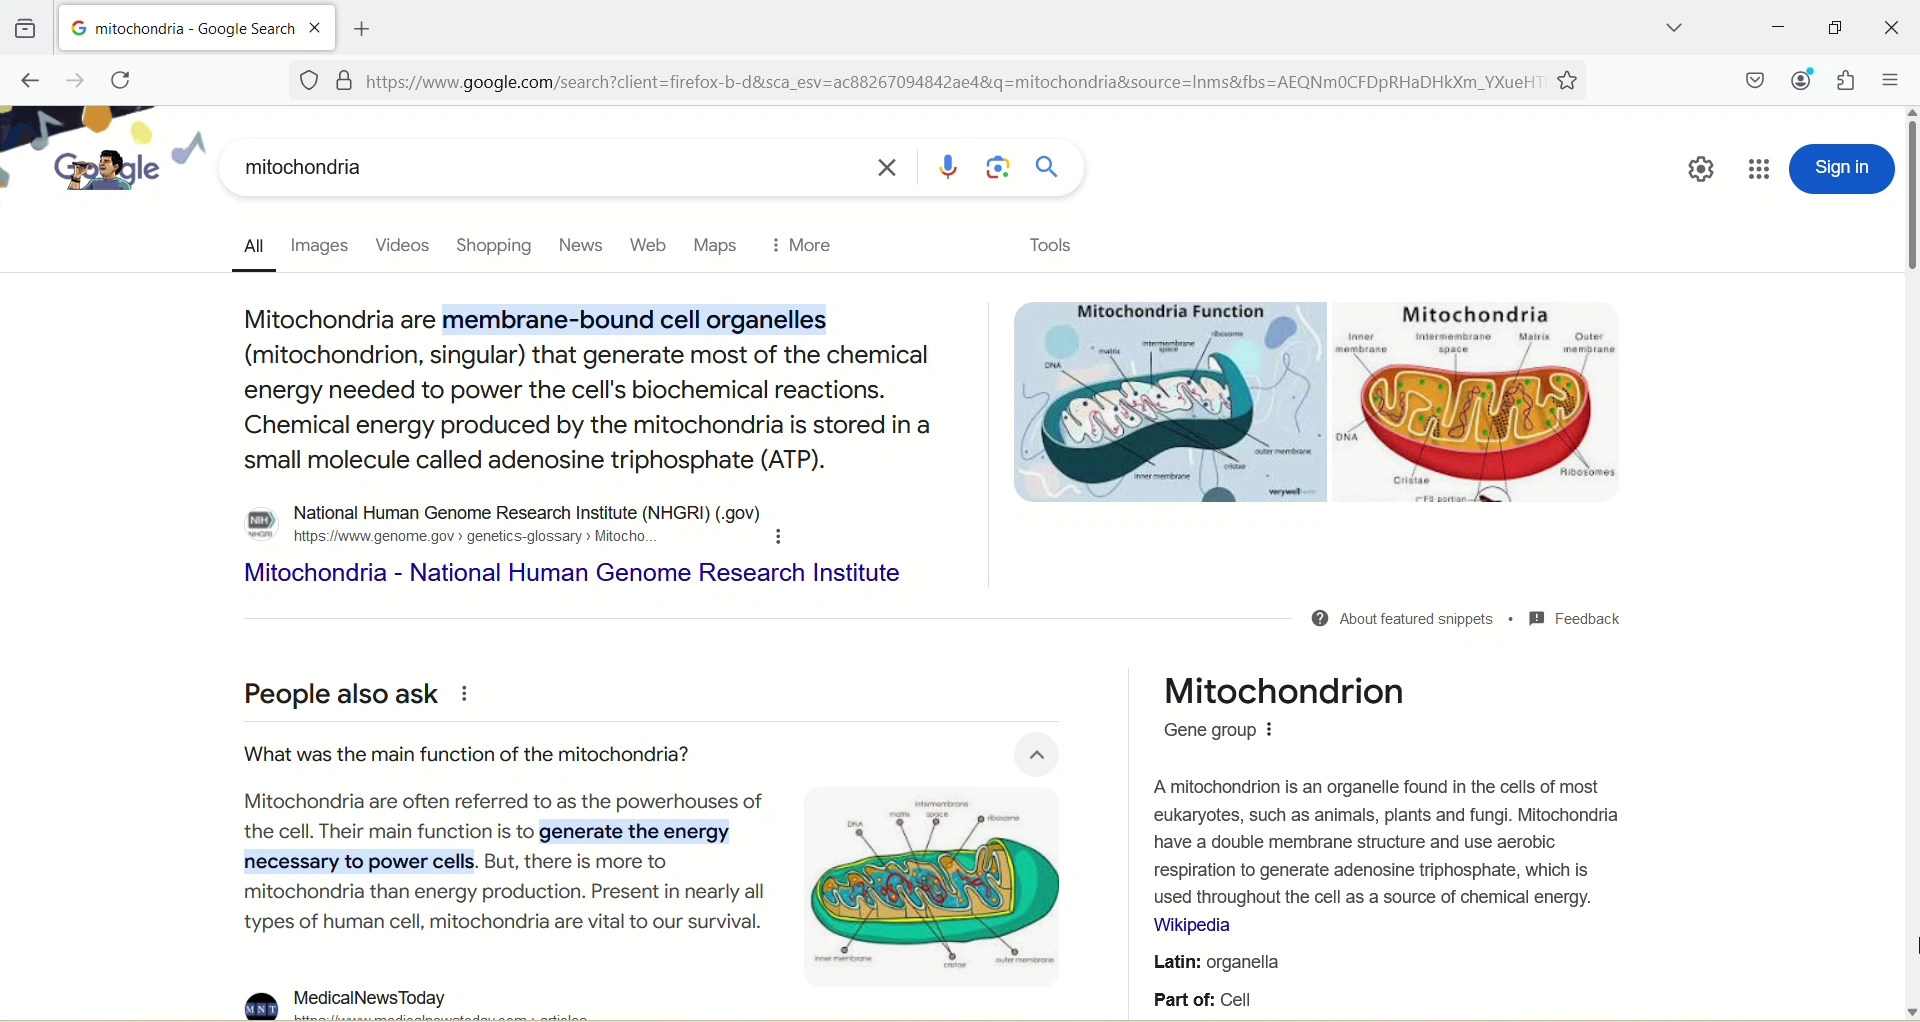 The width and height of the screenshot is (1920, 1022). What do you see at coordinates (1571, 82) in the screenshot?
I see `favorites ` at bounding box center [1571, 82].